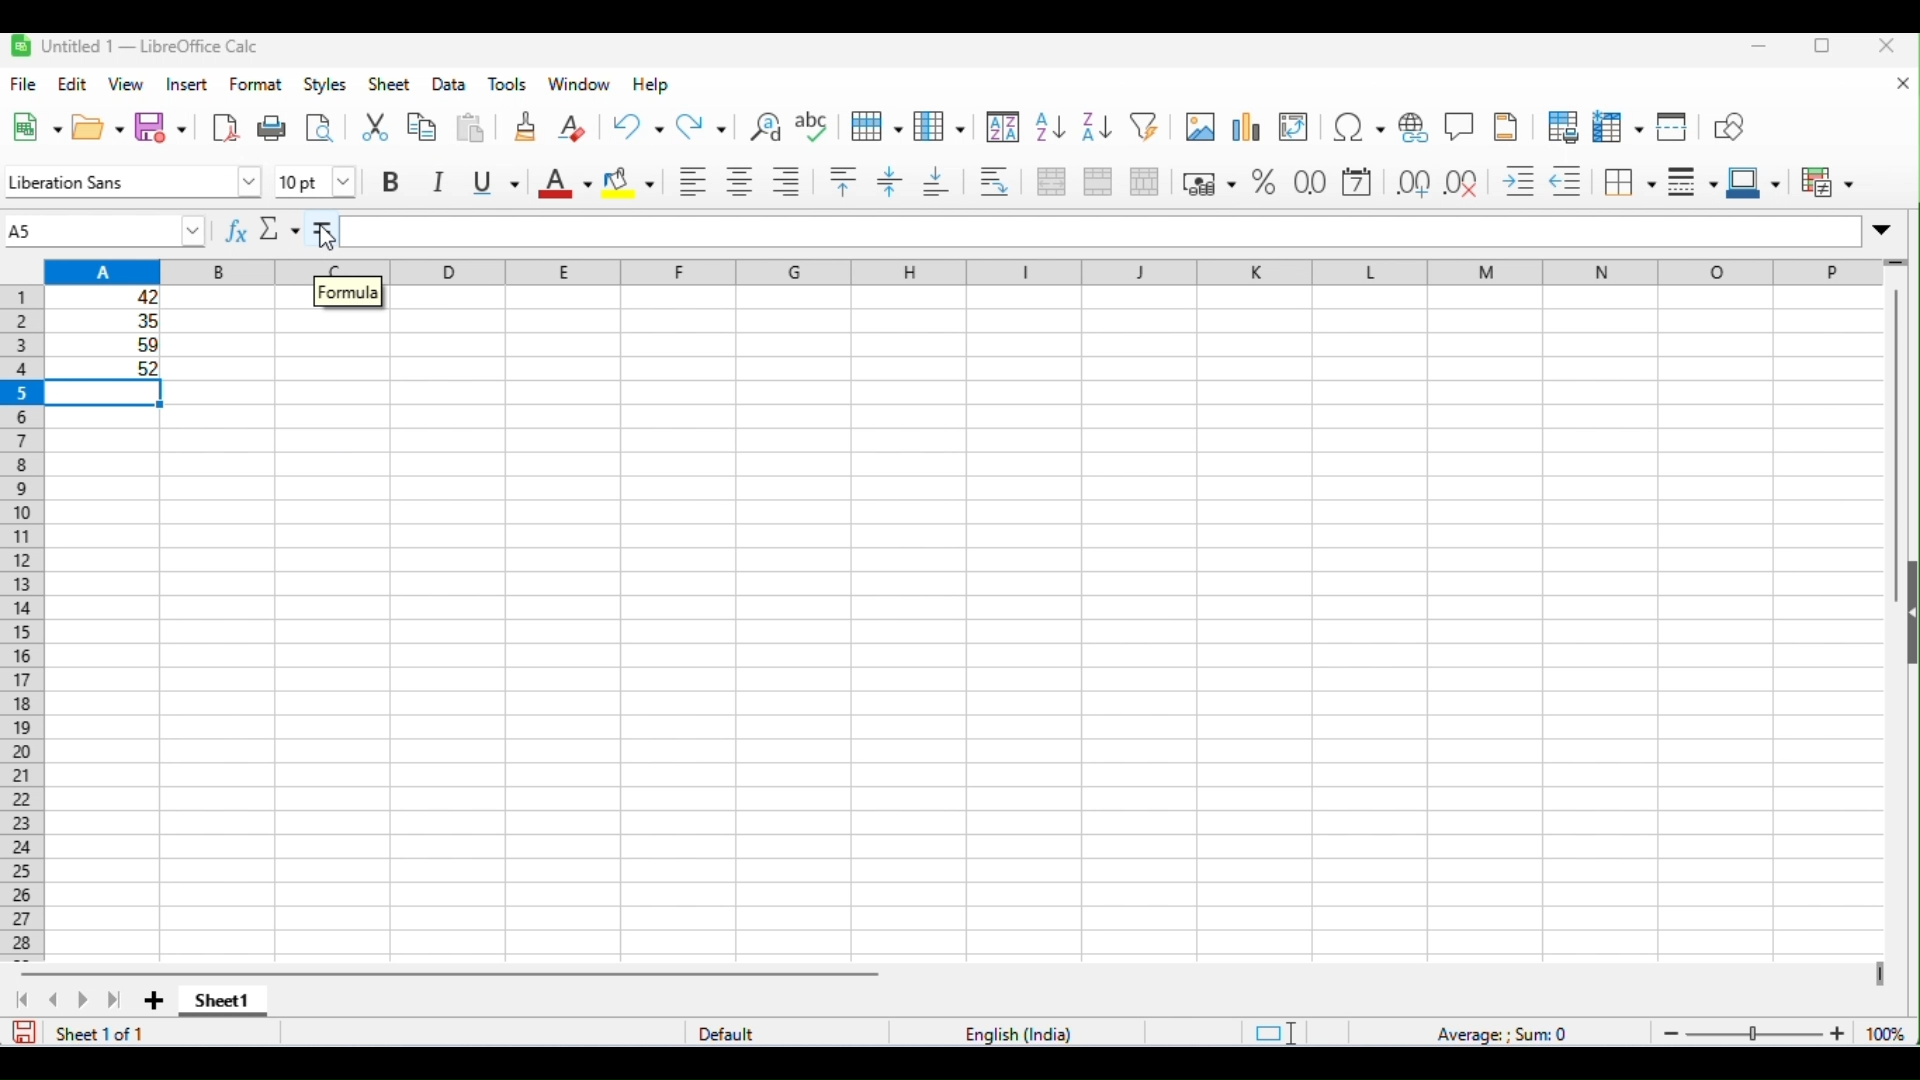 This screenshot has height=1080, width=1920. I want to click on file, so click(25, 84).